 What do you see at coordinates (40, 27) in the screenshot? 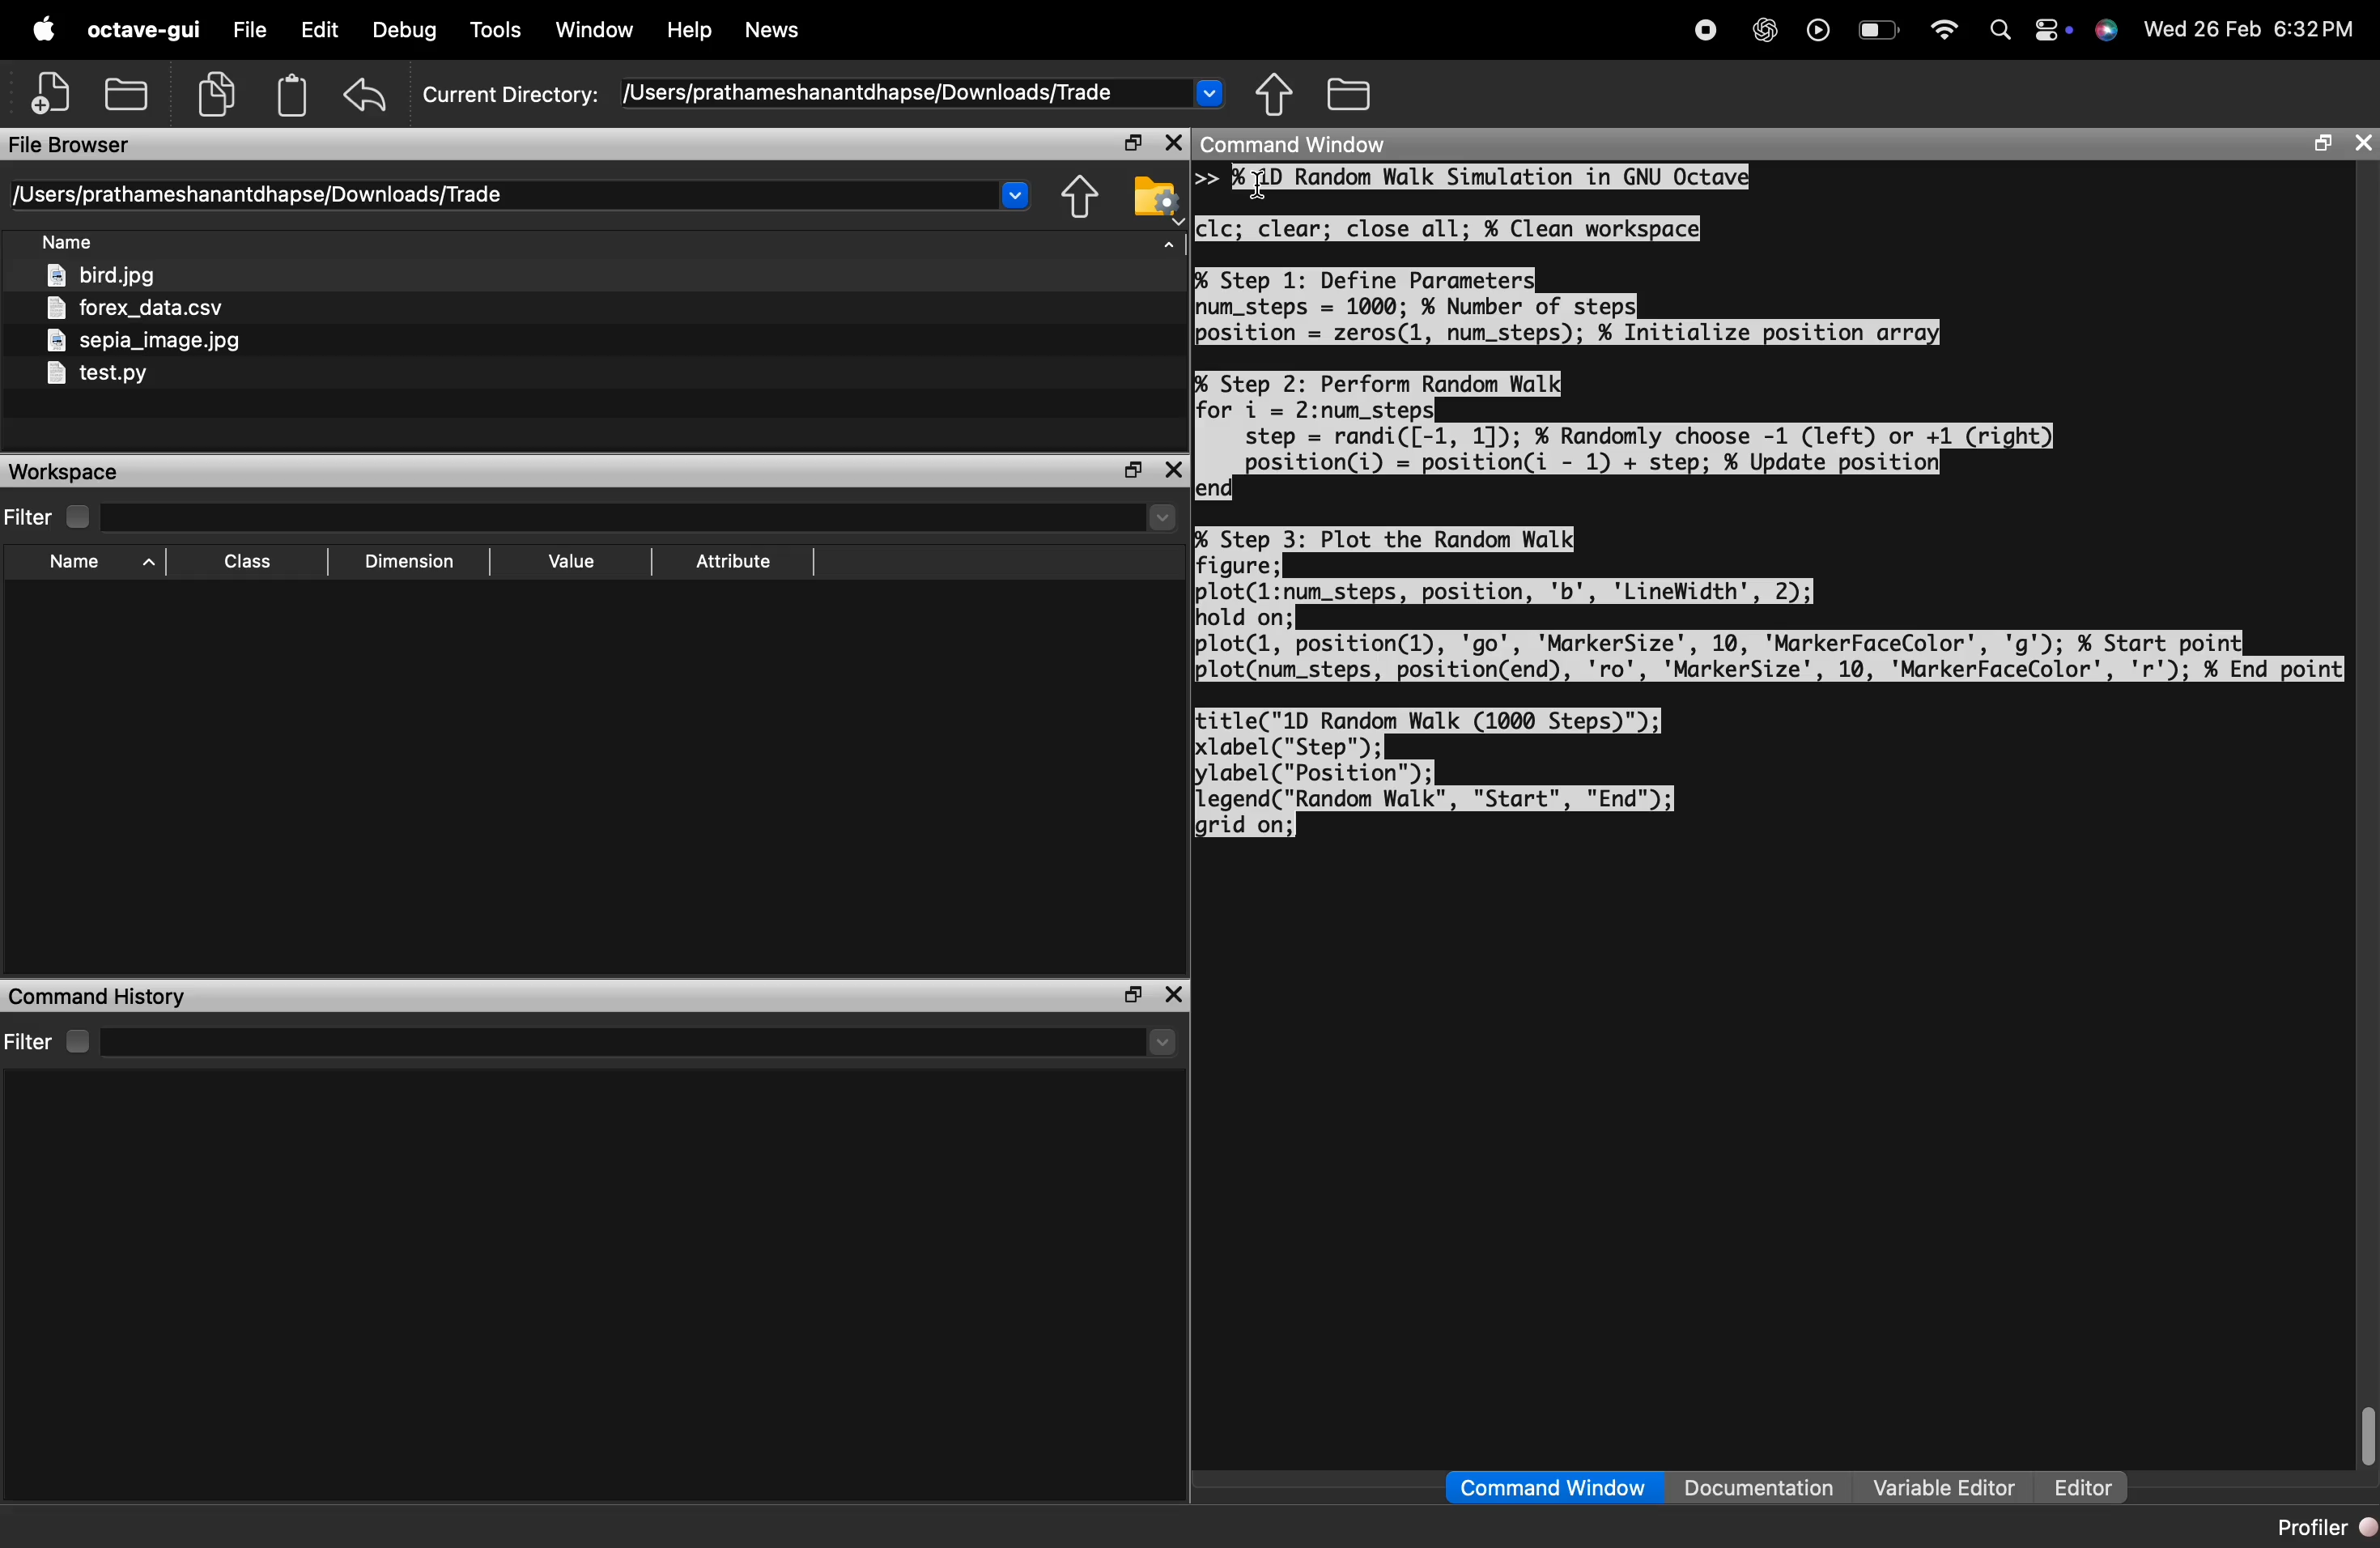
I see `apple logo` at bounding box center [40, 27].